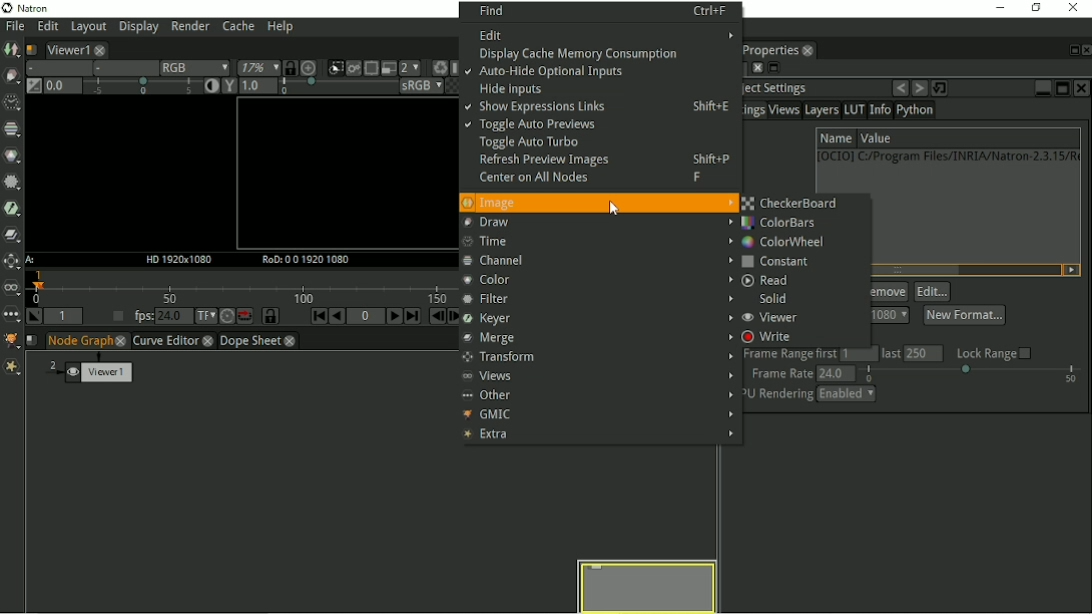  Describe the element at coordinates (10, 101) in the screenshot. I see `Time` at that location.